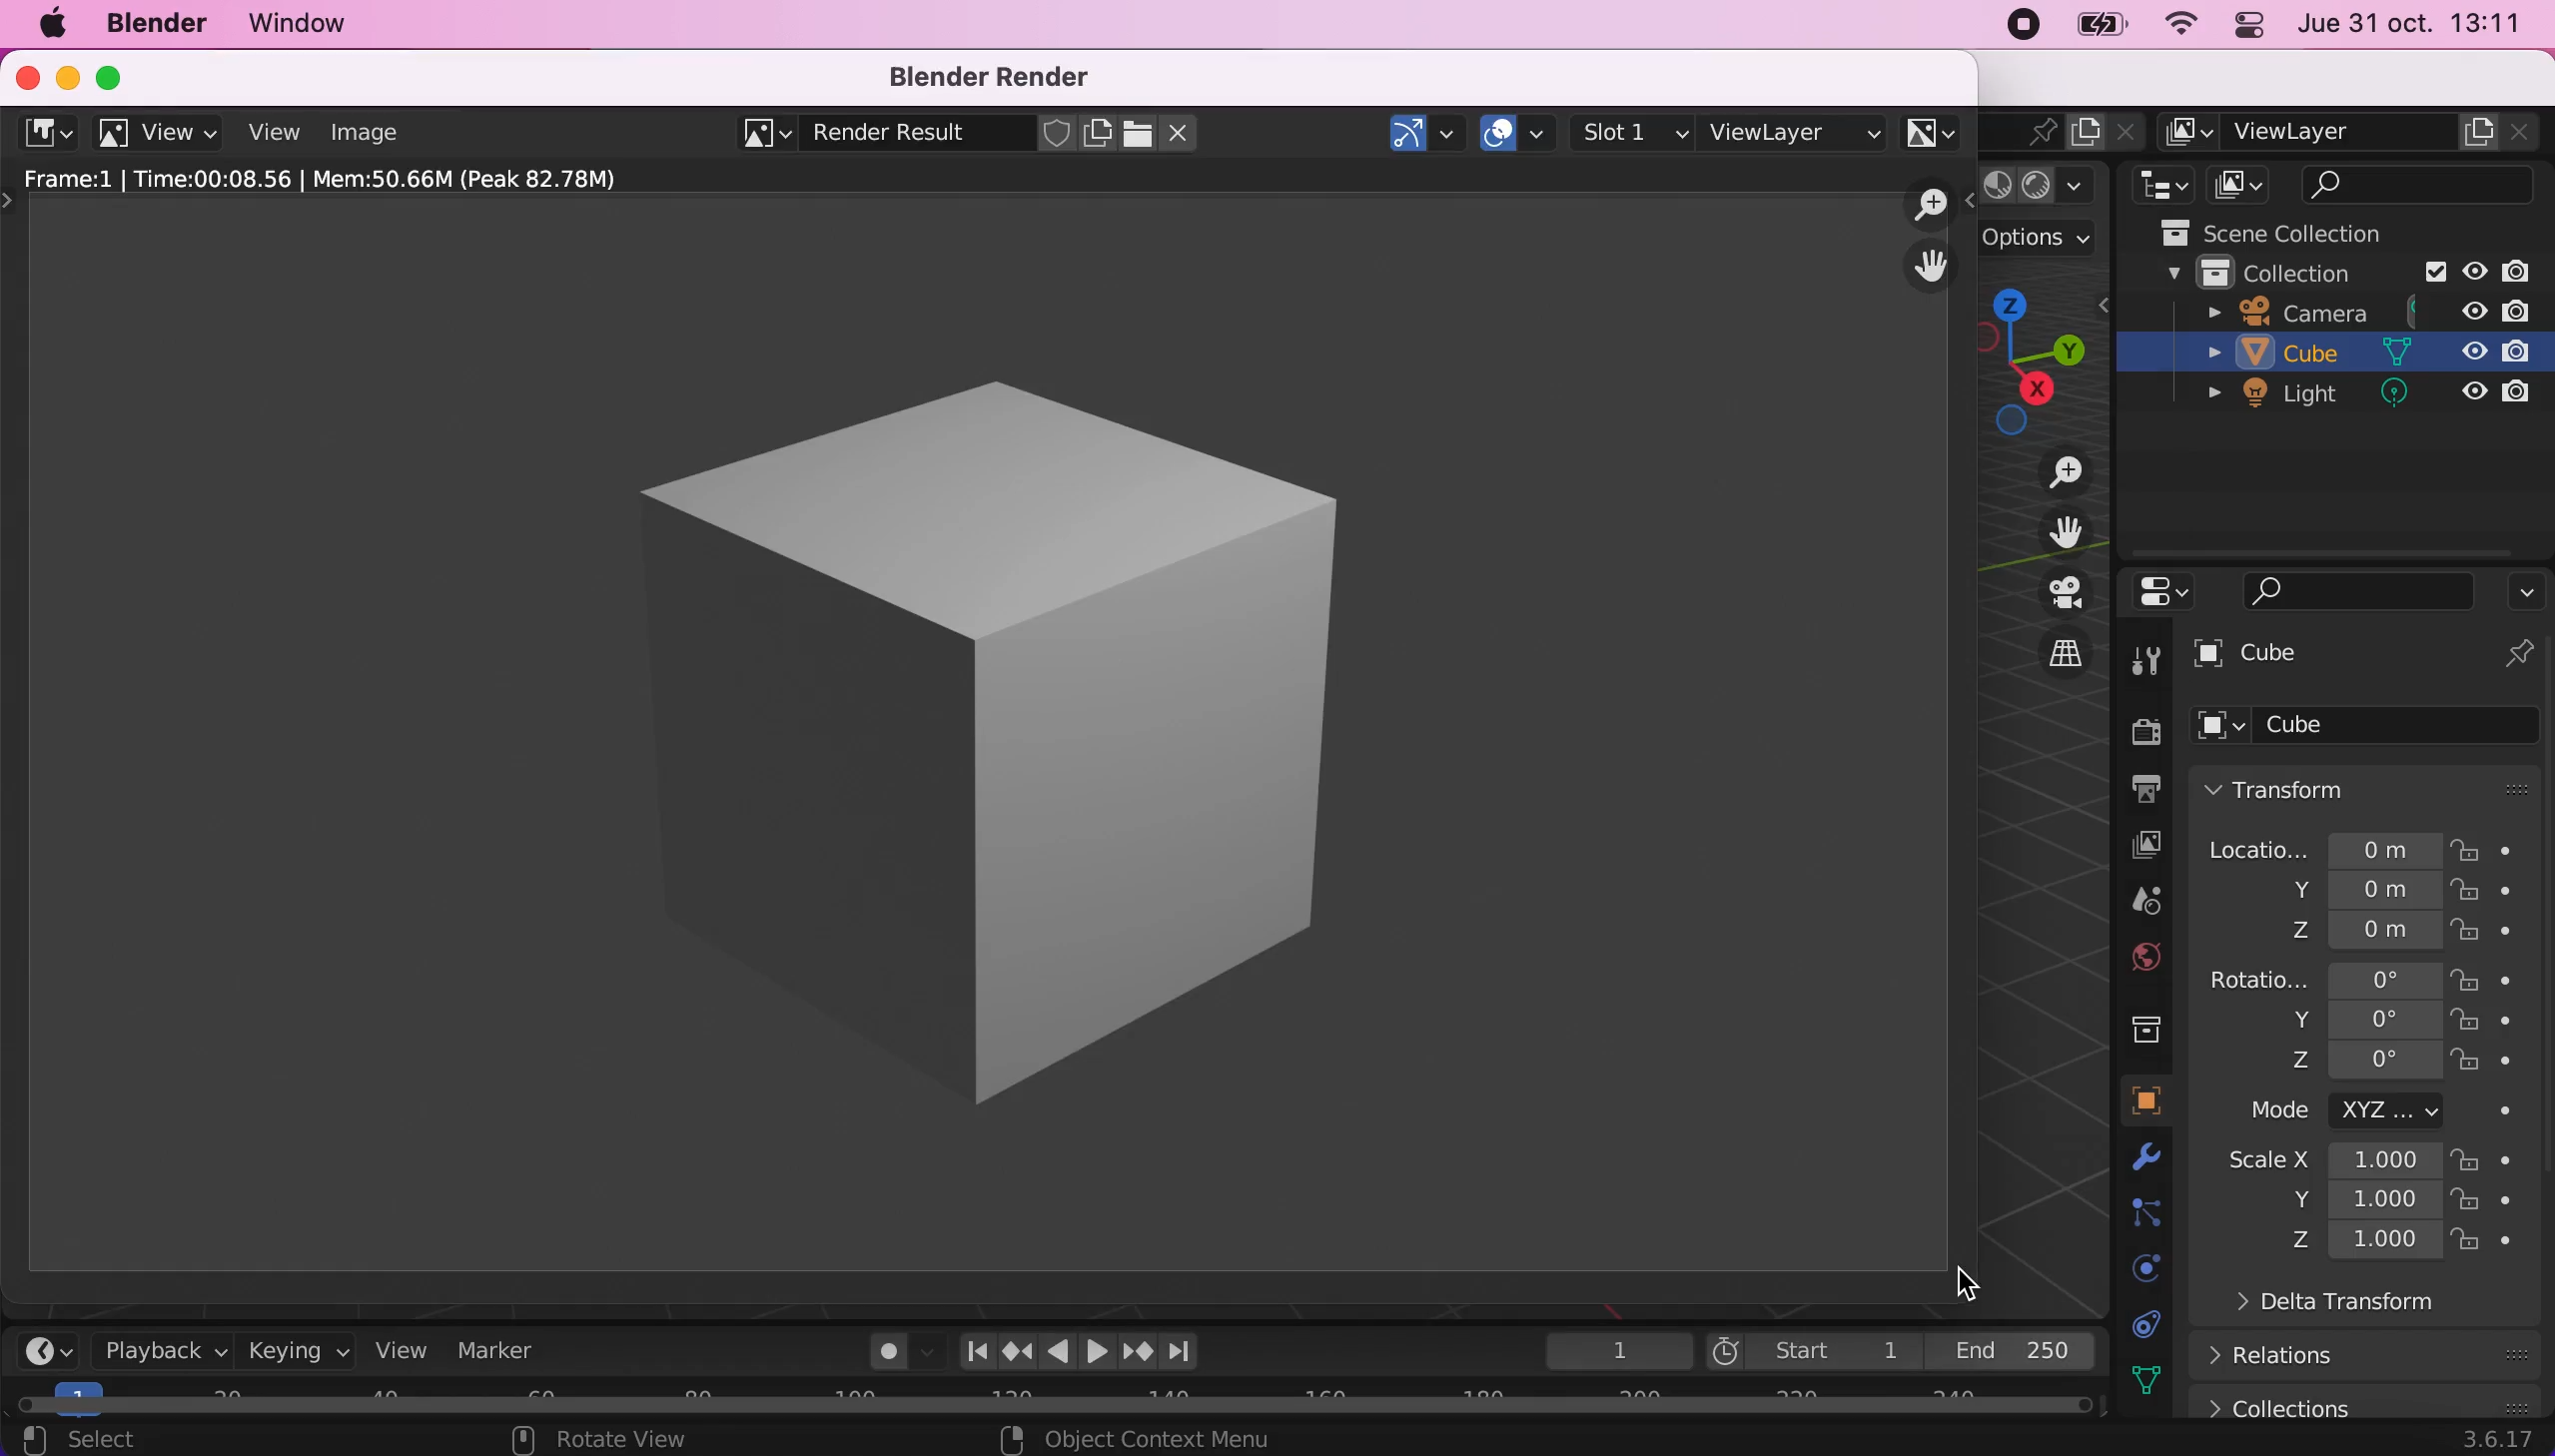 The image size is (2555, 1456). What do you see at coordinates (2145, 734) in the screenshot?
I see `render` at bounding box center [2145, 734].